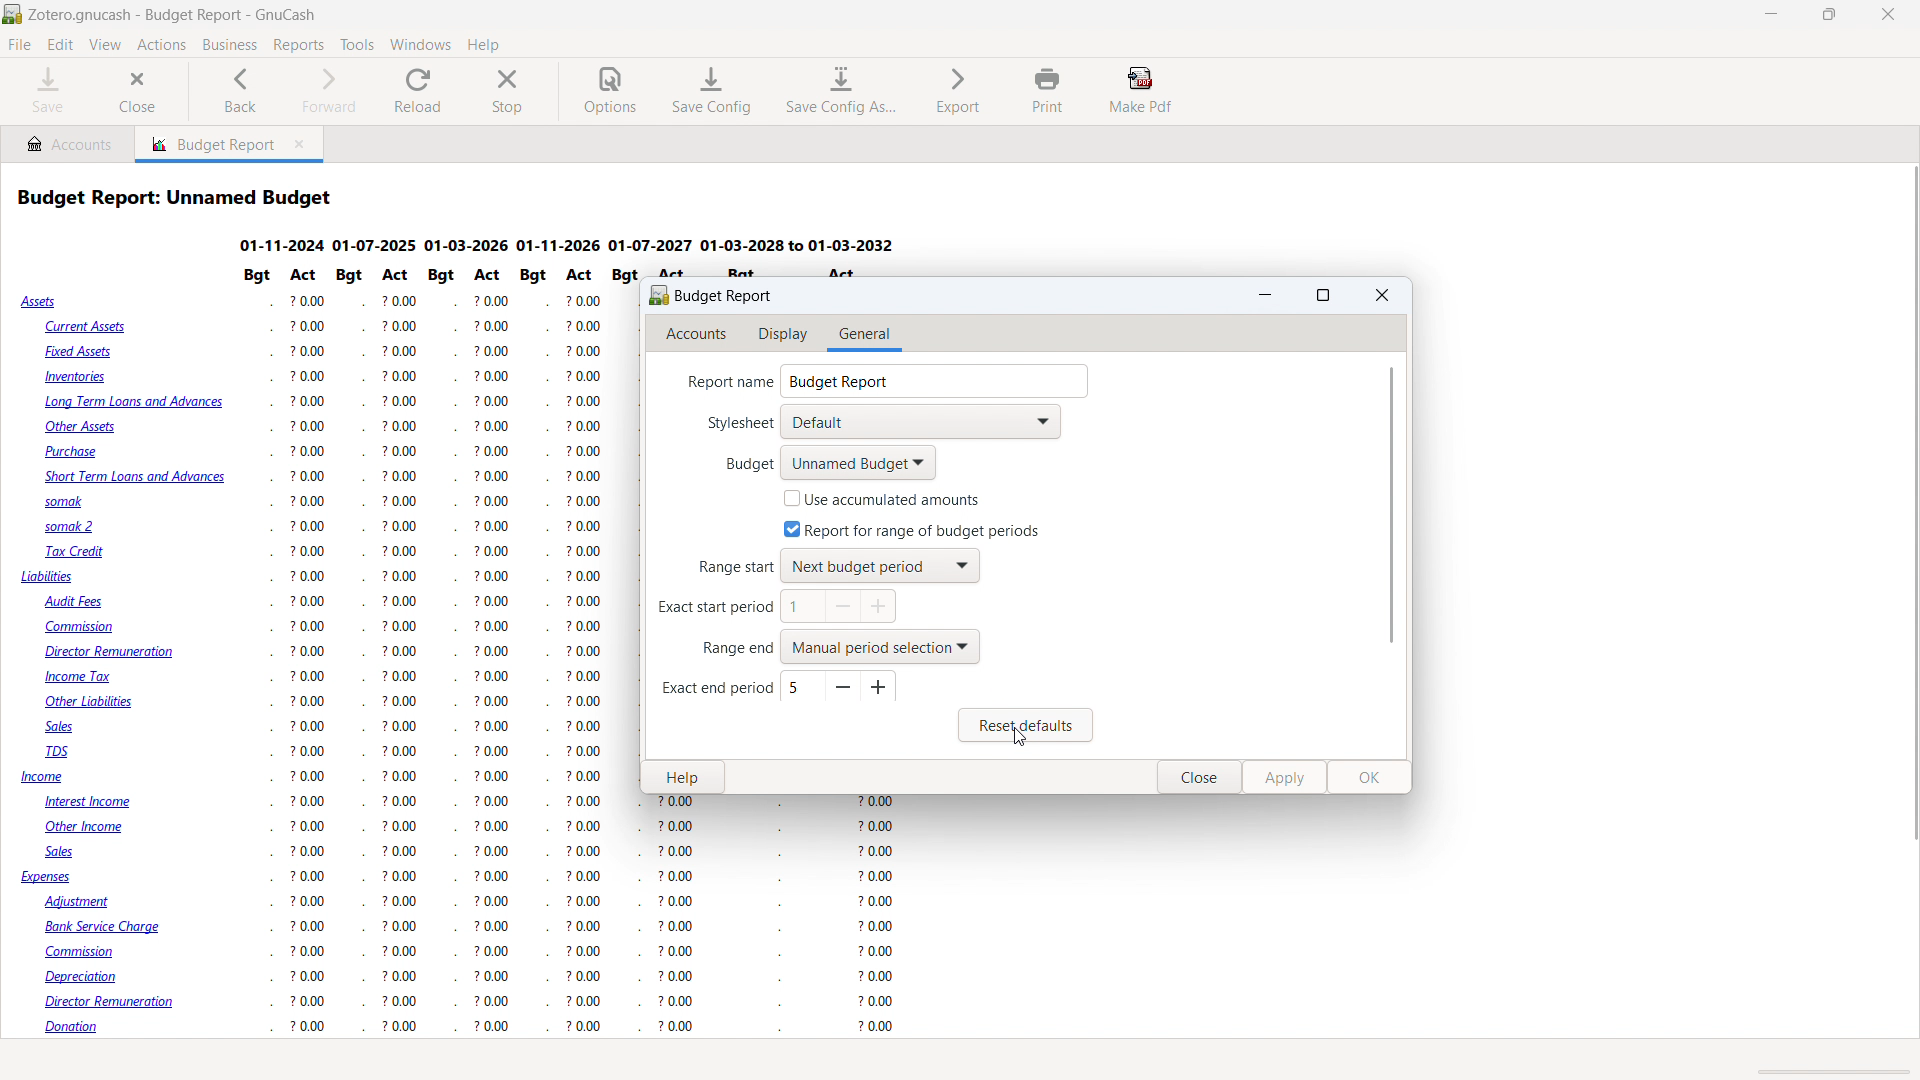 This screenshot has height=1080, width=1920. I want to click on Adjustment, so click(86, 901).